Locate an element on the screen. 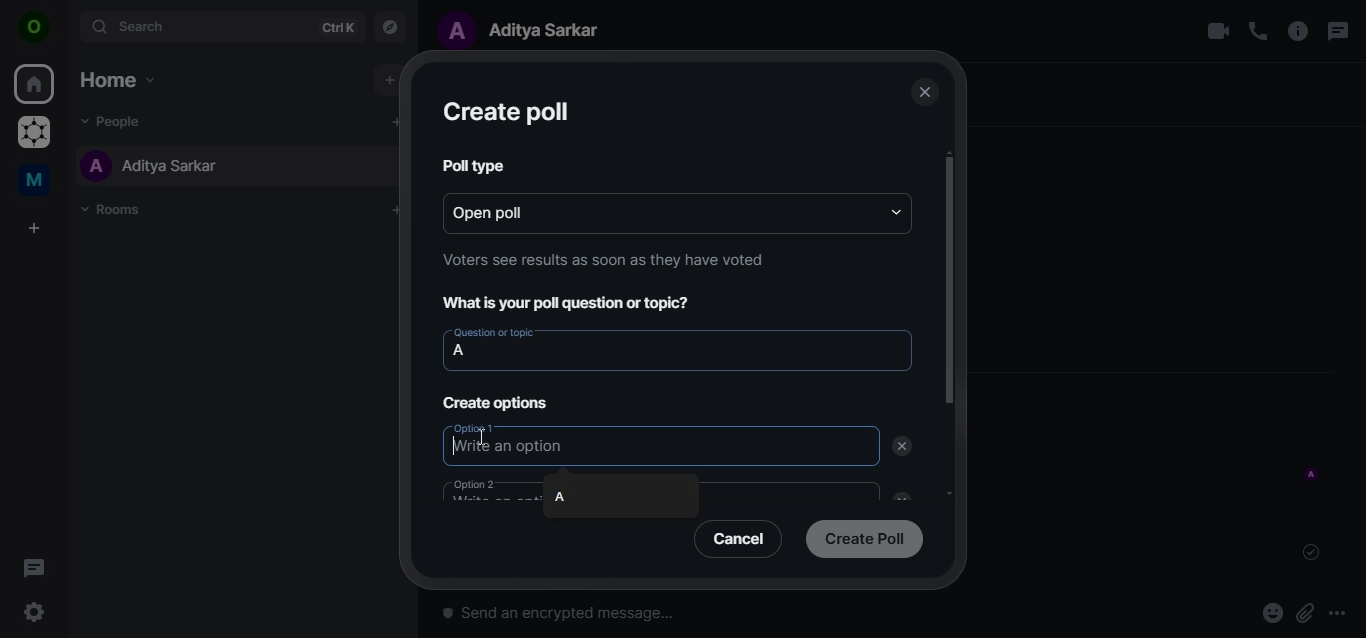  add is located at coordinates (394, 121).